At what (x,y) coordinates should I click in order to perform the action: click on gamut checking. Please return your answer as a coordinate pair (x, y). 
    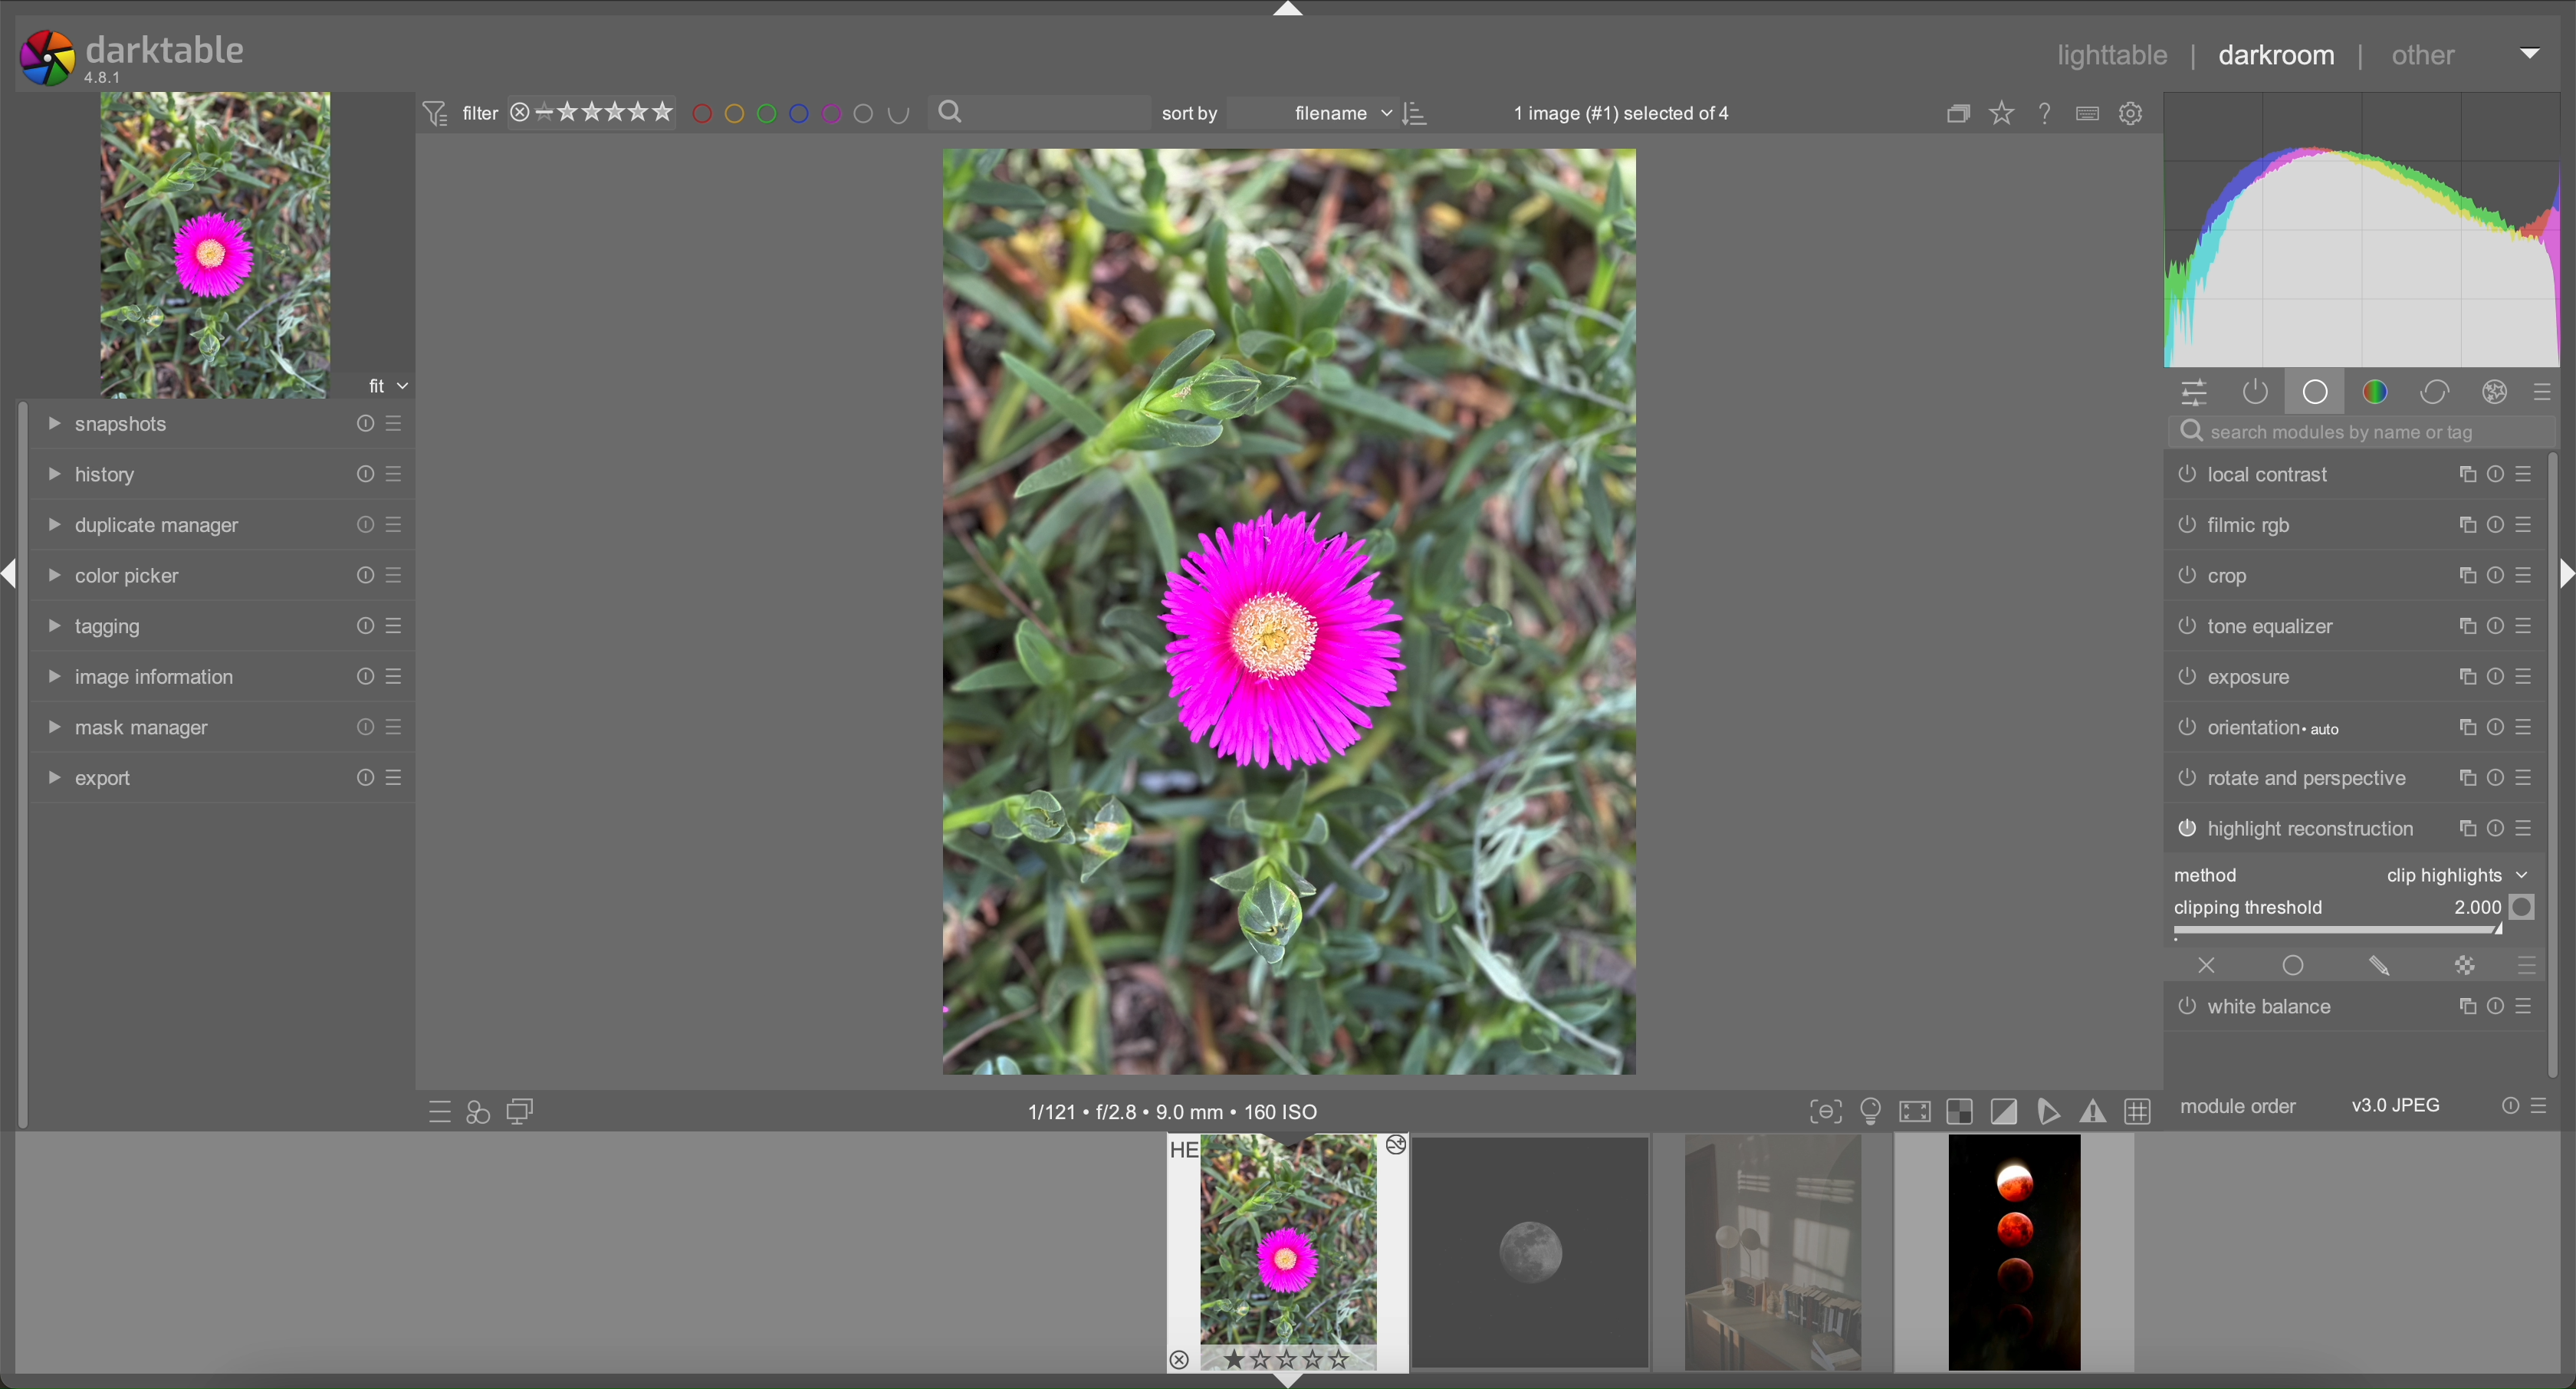
    Looking at the image, I should click on (2097, 1115).